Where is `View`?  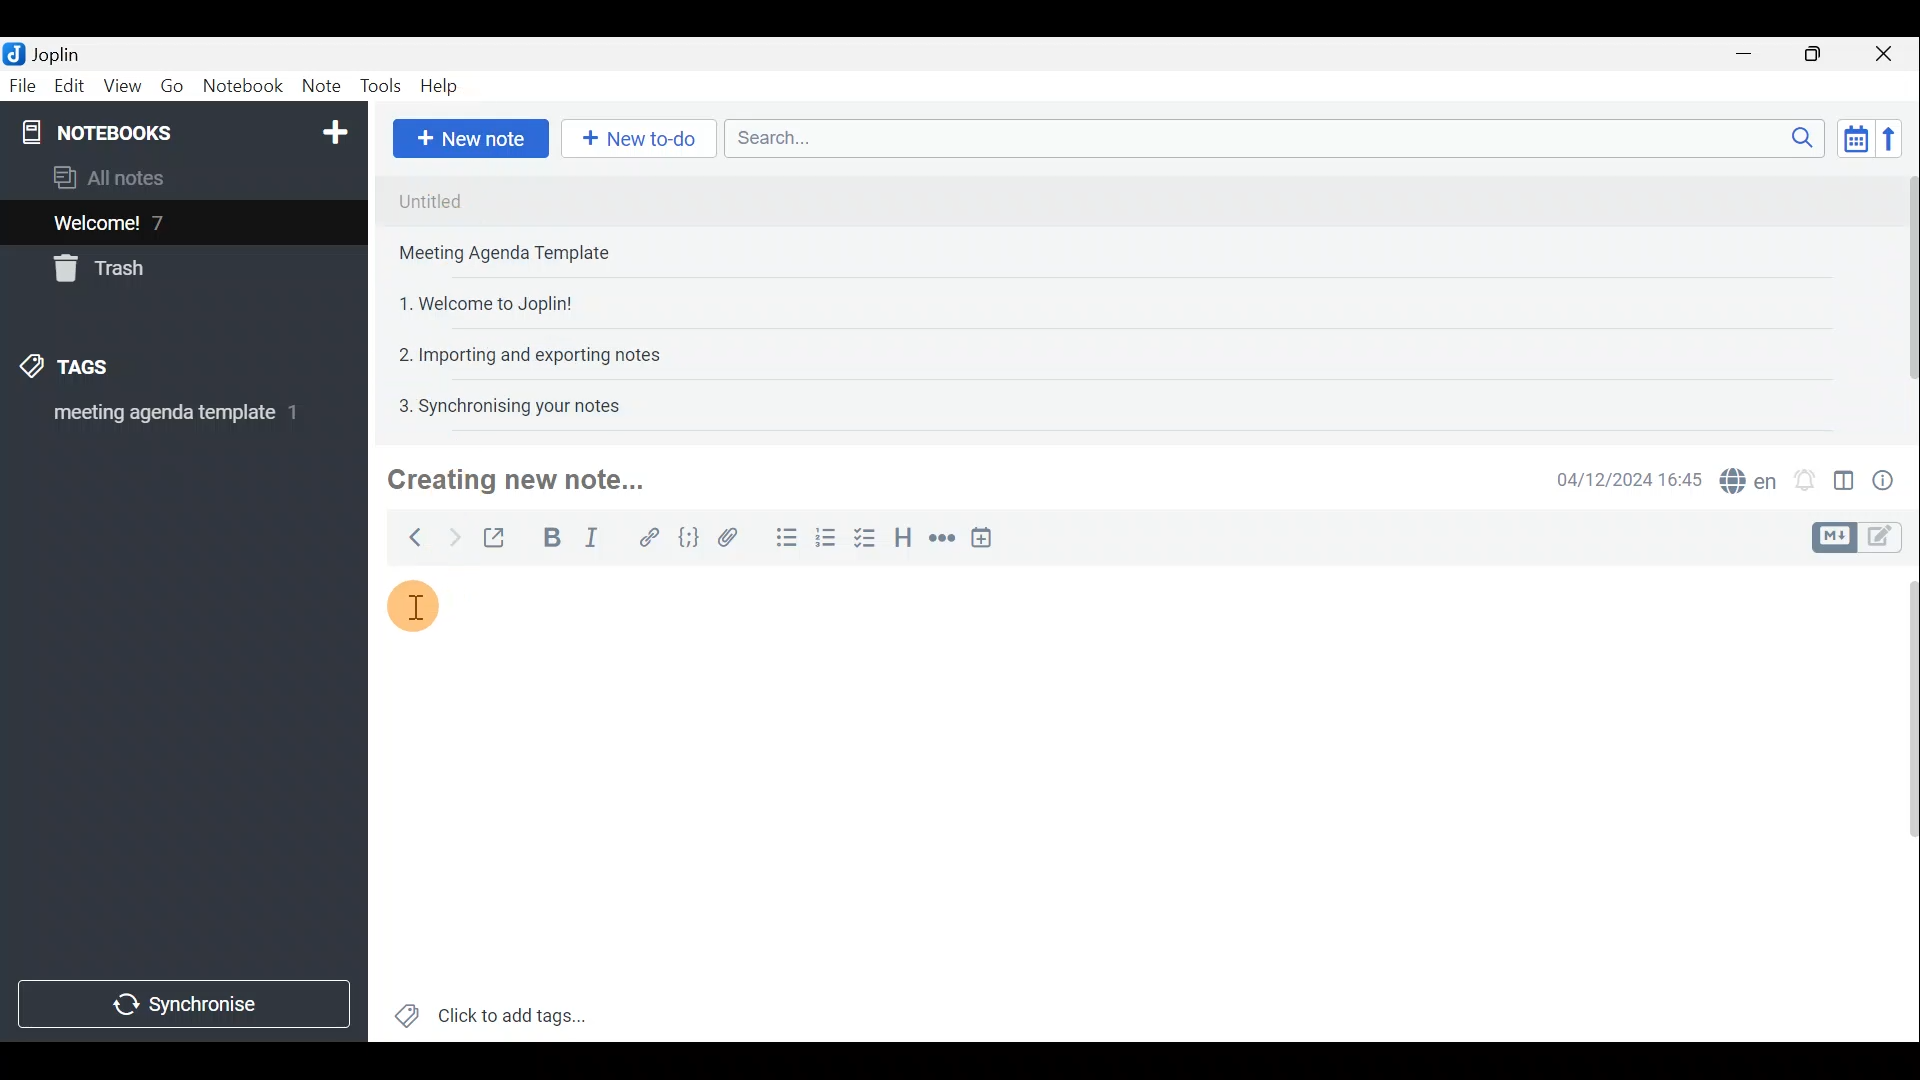
View is located at coordinates (124, 86).